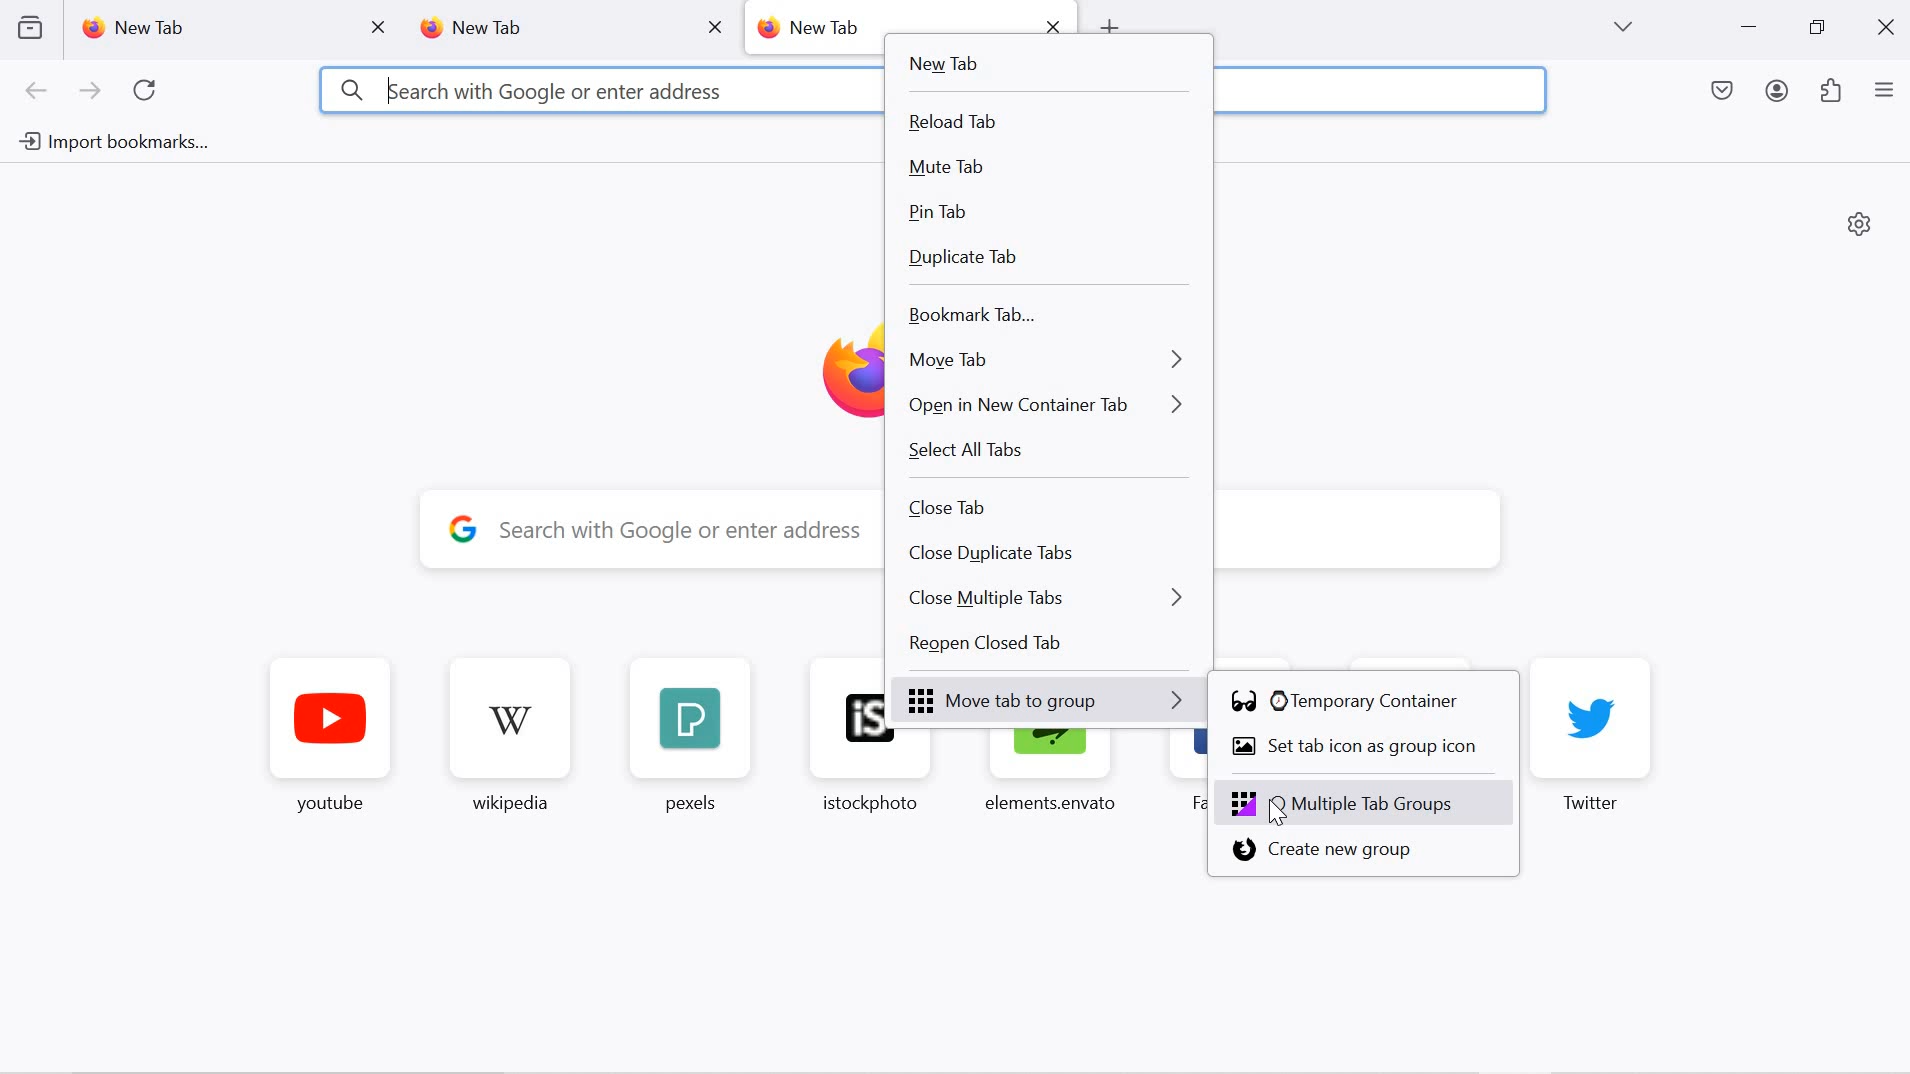 Image resolution: width=1910 pixels, height=1074 pixels. Describe the element at coordinates (714, 26) in the screenshot. I see `close` at that location.